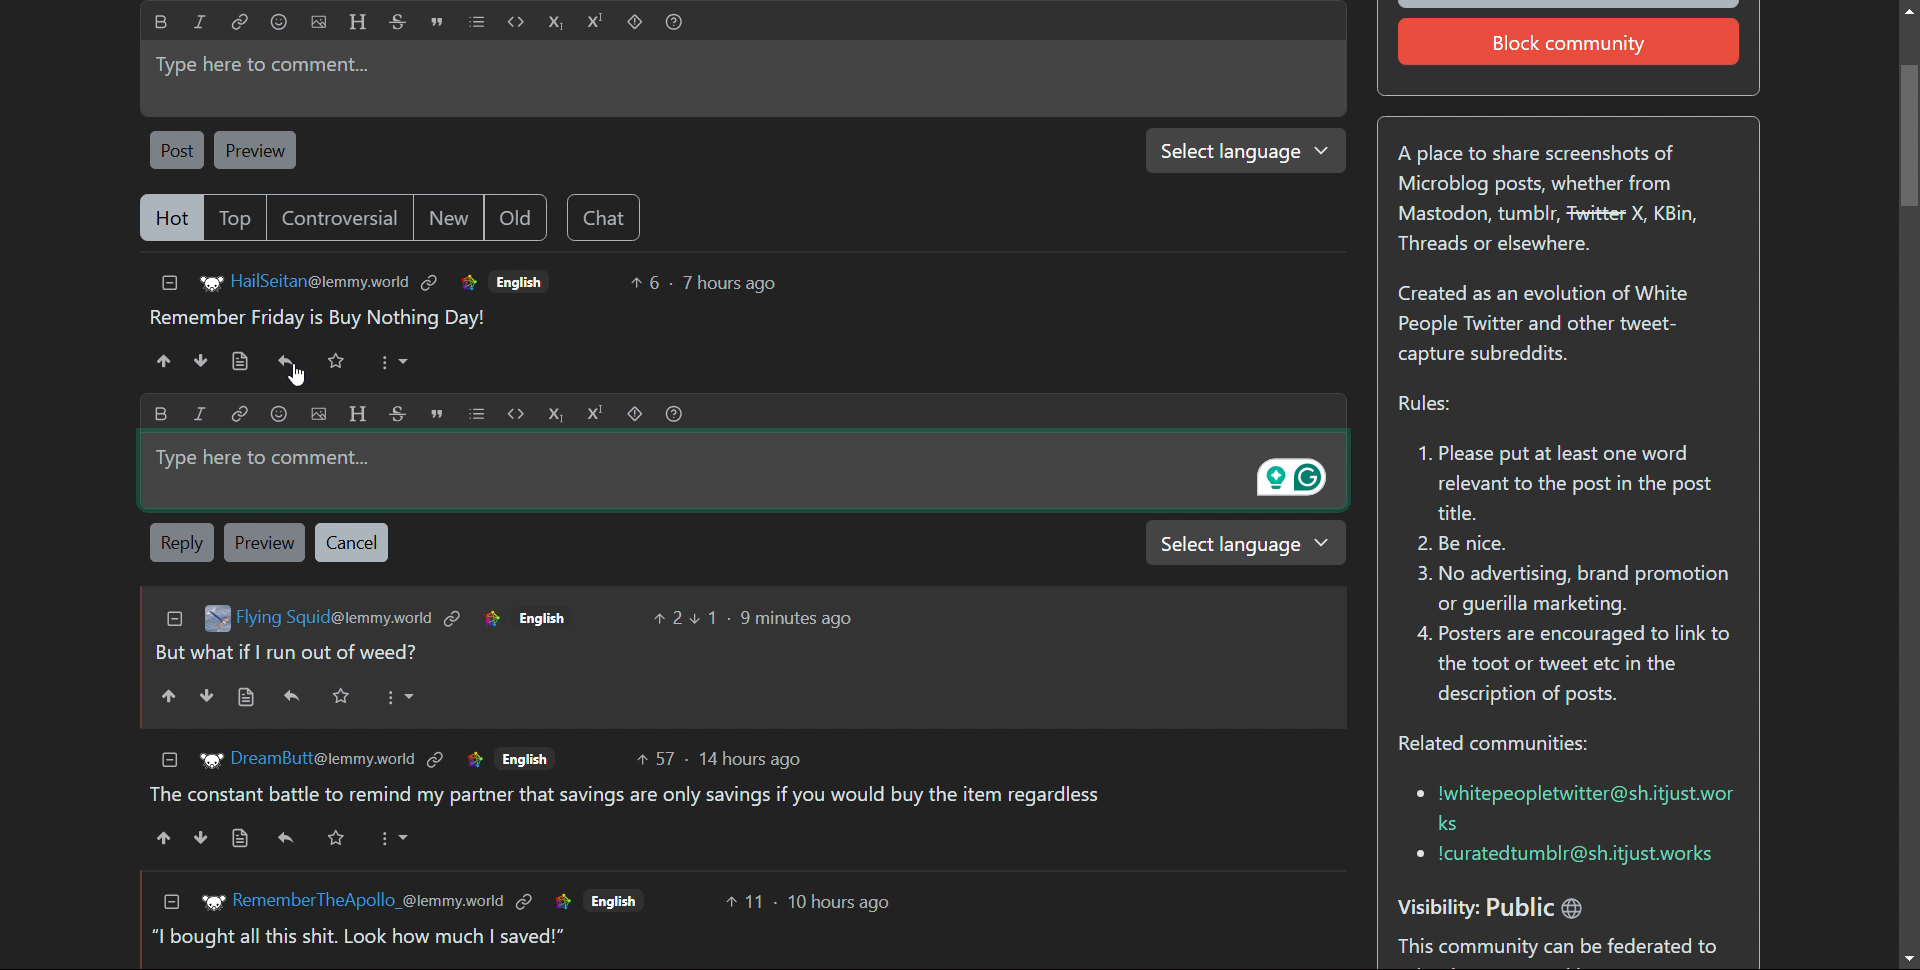 The image size is (1920, 970). Describe the element at coordinates (739, 78) in the screenshot. I see `type here to comment` at that location.